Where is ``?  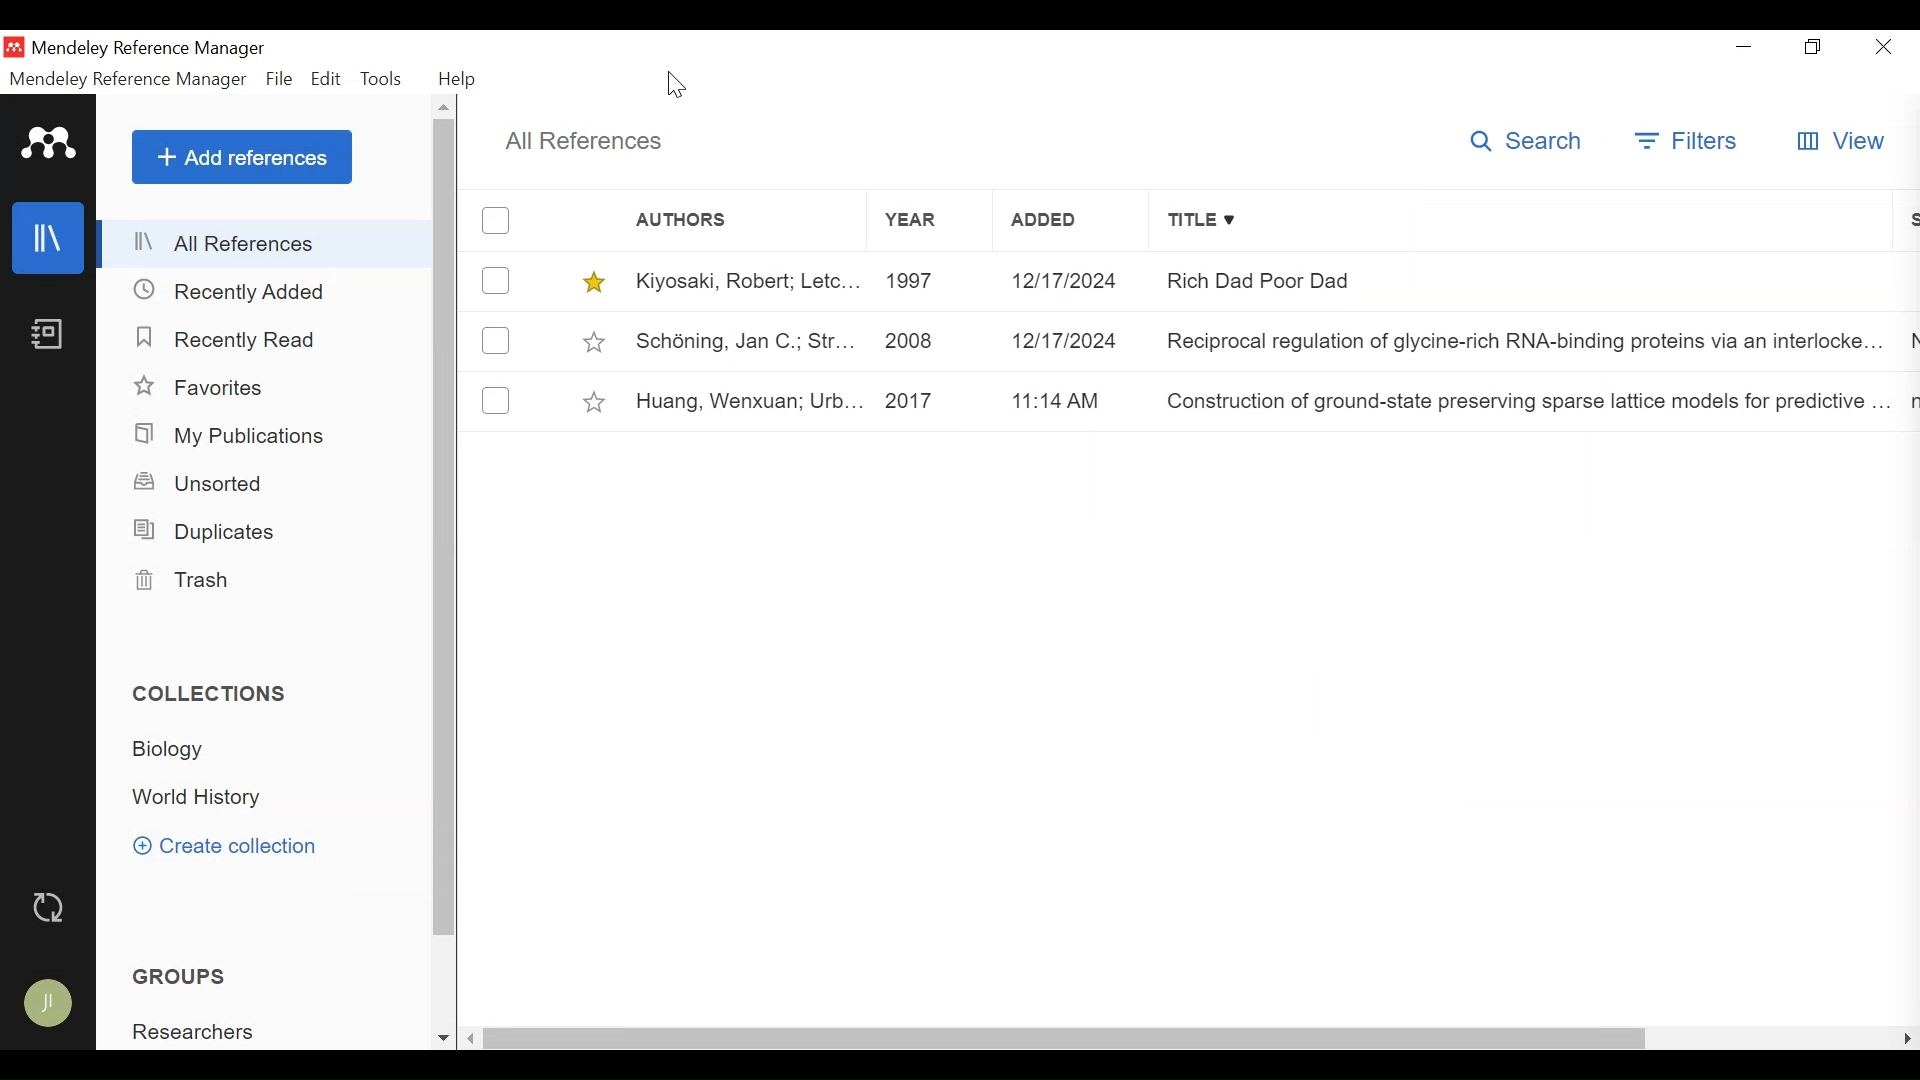  is located at coordinates (239, 157).